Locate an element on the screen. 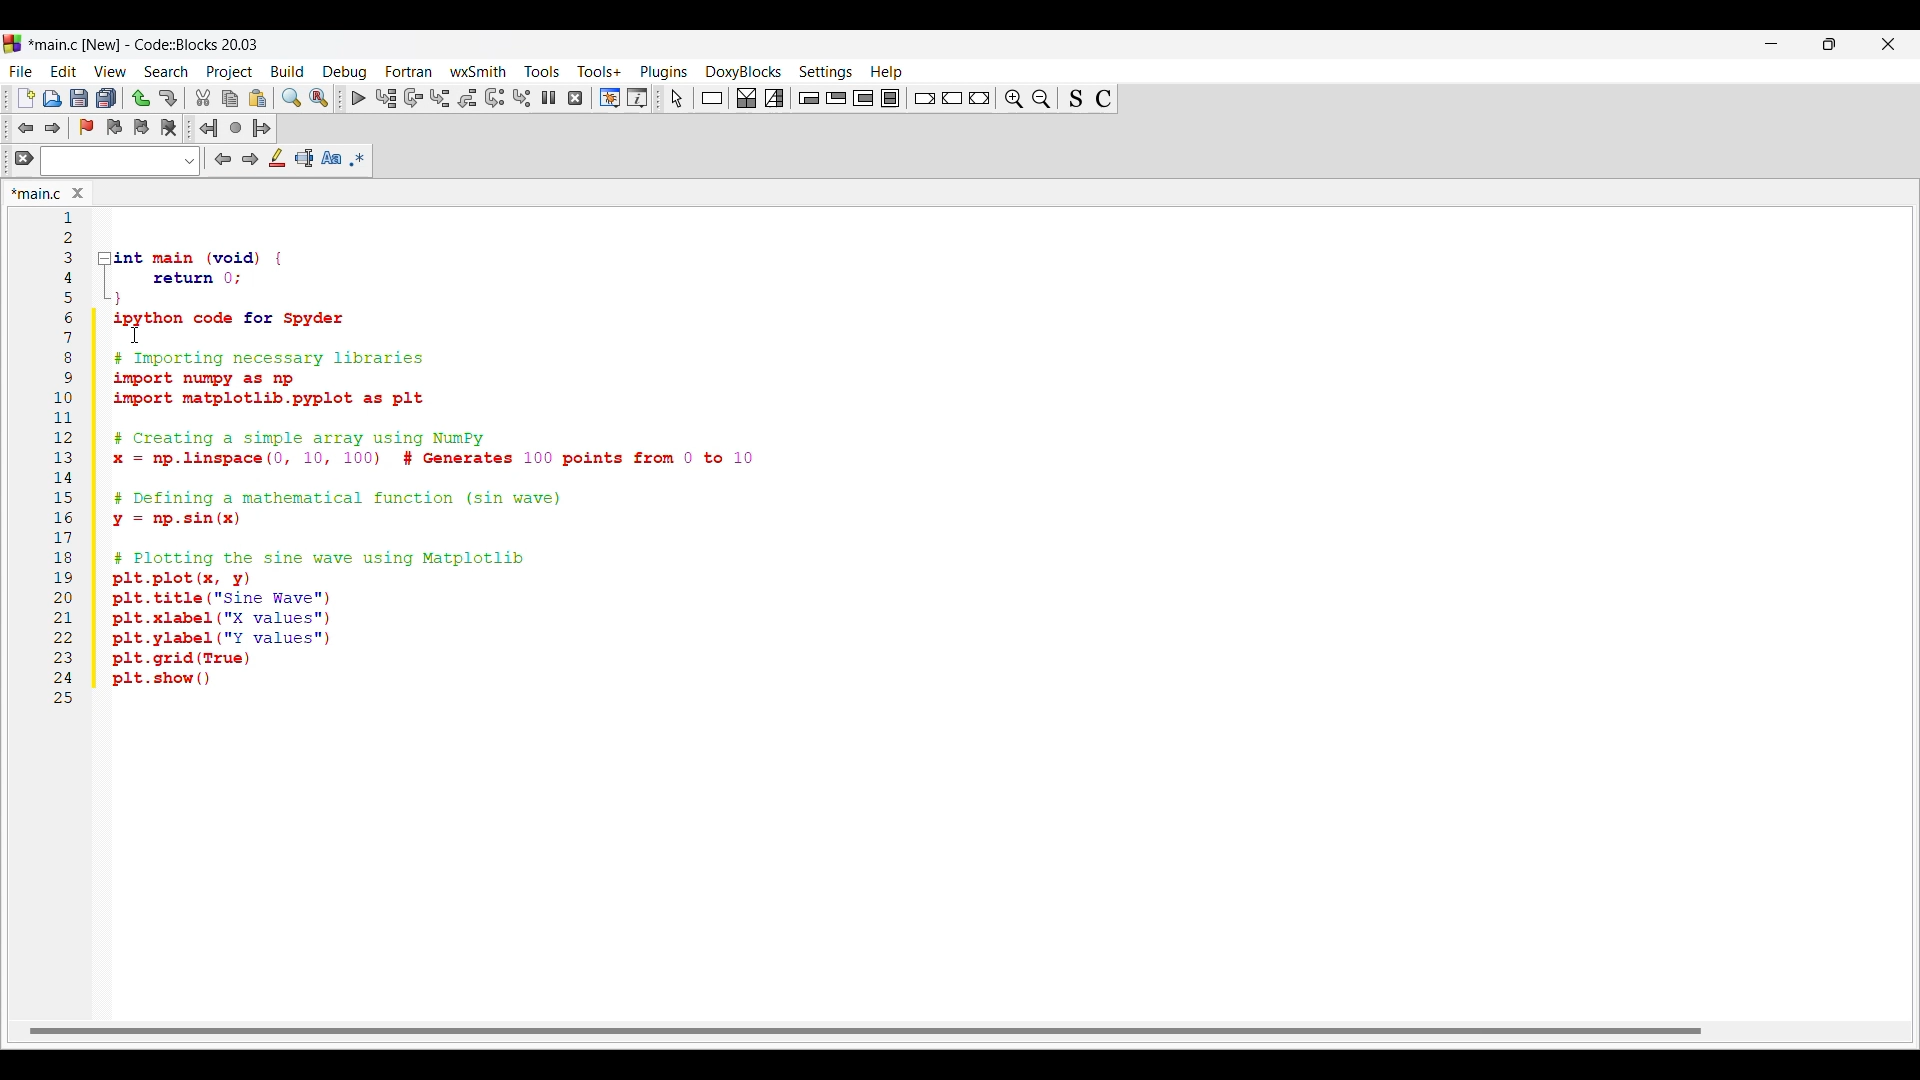  Debugging windows is located at coordinates (609, 98).